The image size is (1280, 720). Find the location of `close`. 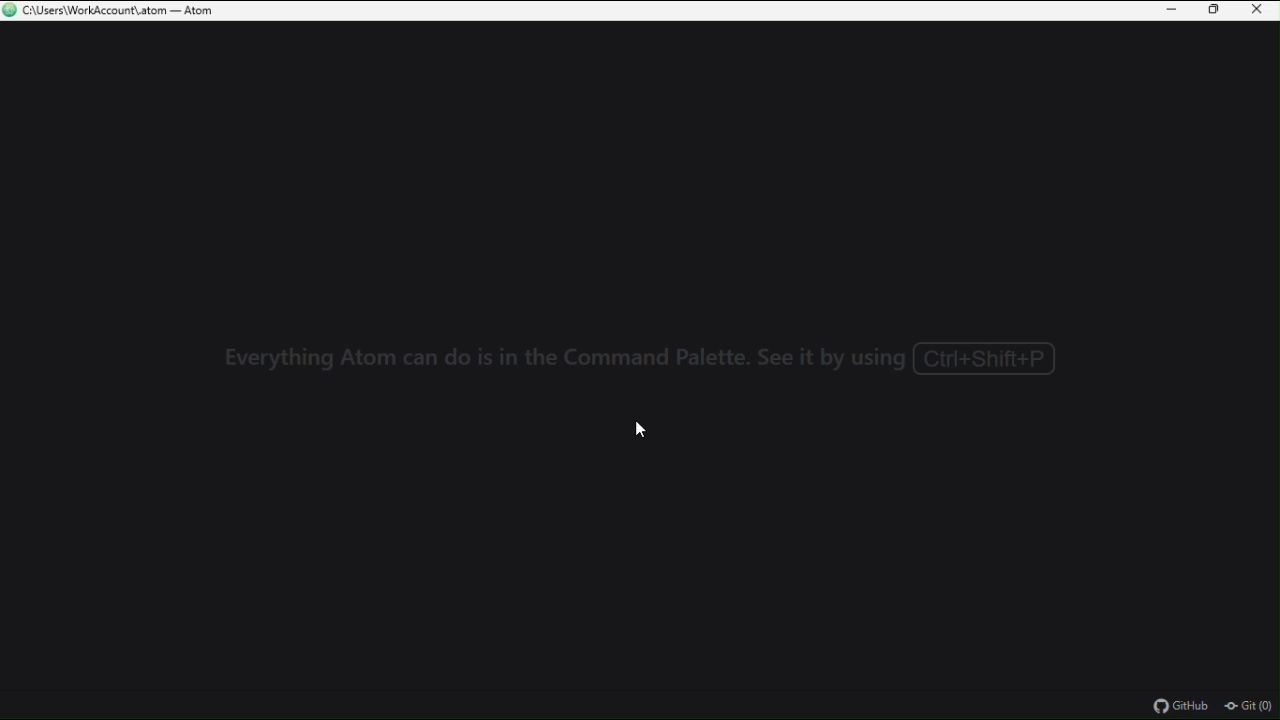

close is located at coordinates (1261, 10).